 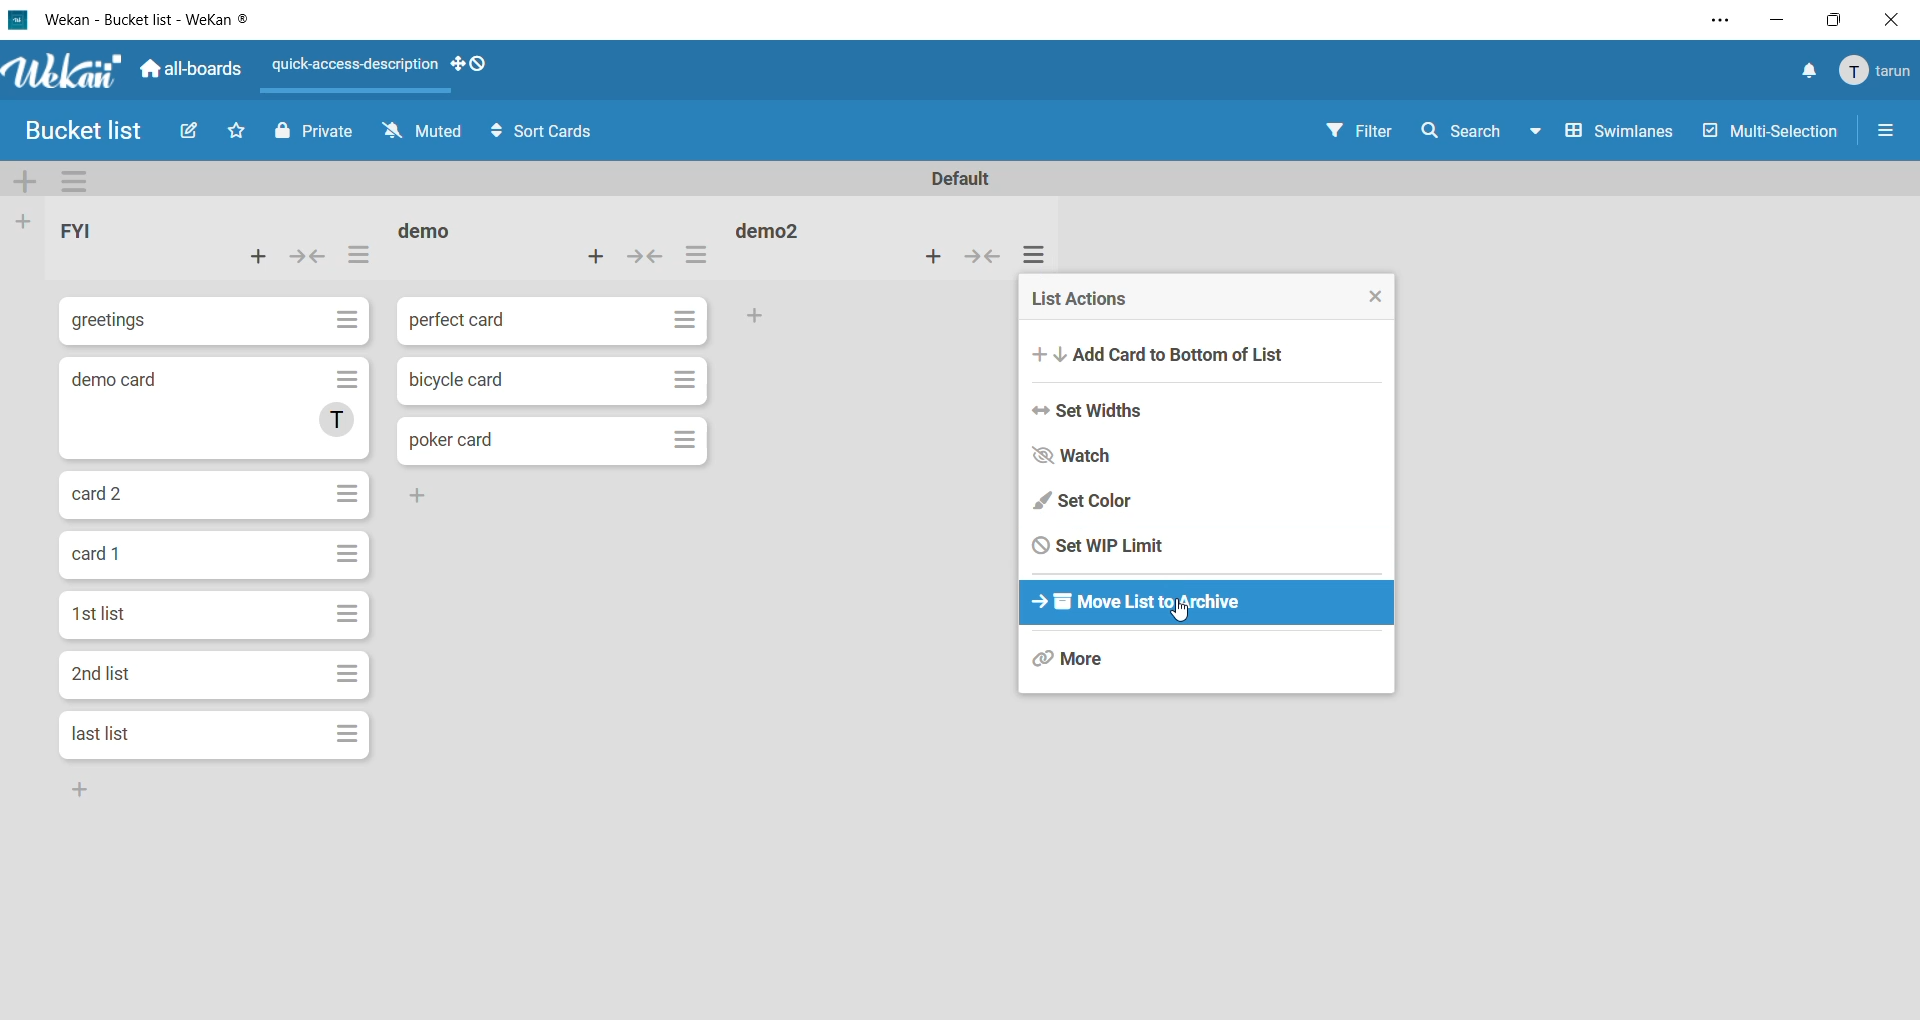 What do you see at coordinates (983, 255) in the screenshot?
I see `collapse` at bounding box center [983, 255].